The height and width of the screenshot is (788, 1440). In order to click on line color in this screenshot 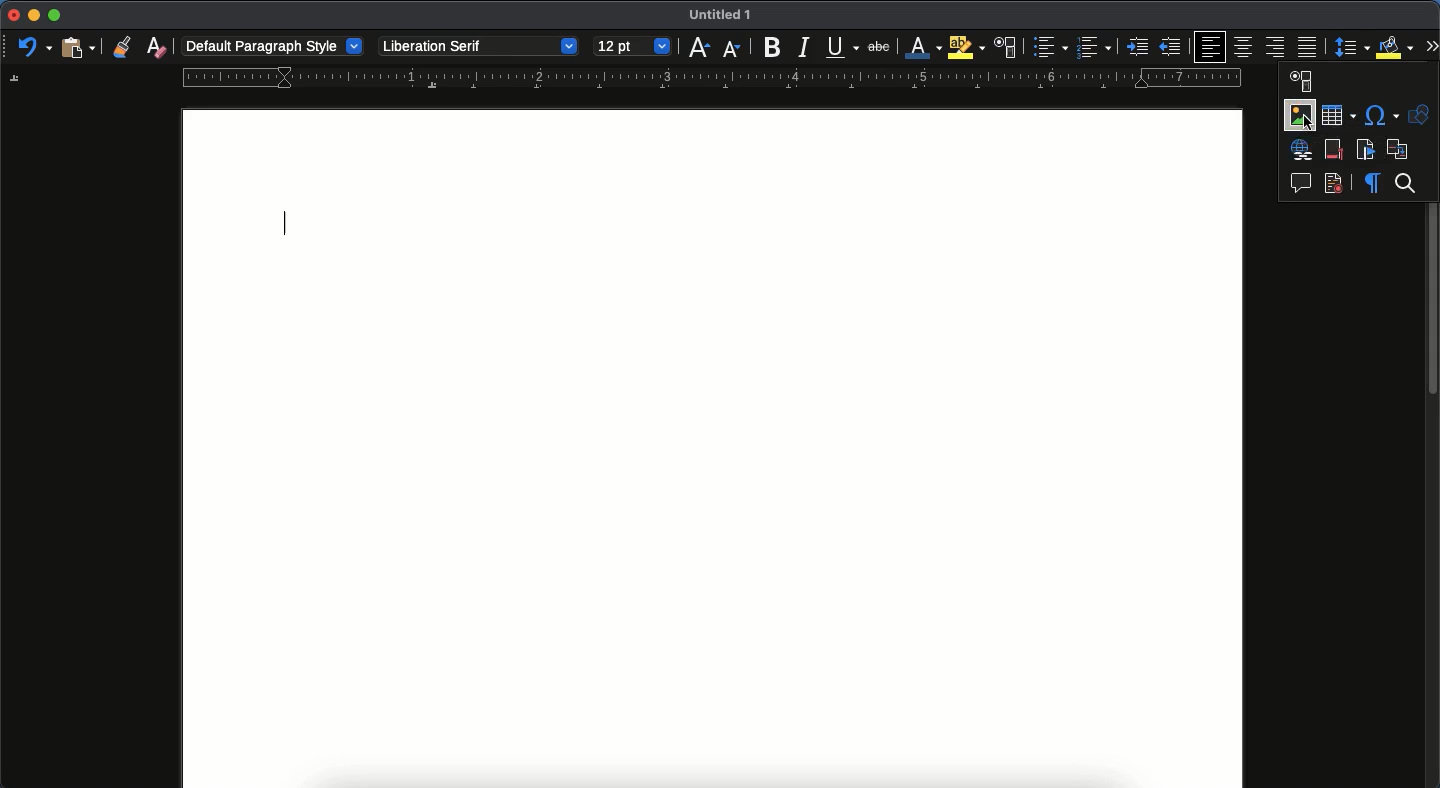, I will do `click(921, 48)`.